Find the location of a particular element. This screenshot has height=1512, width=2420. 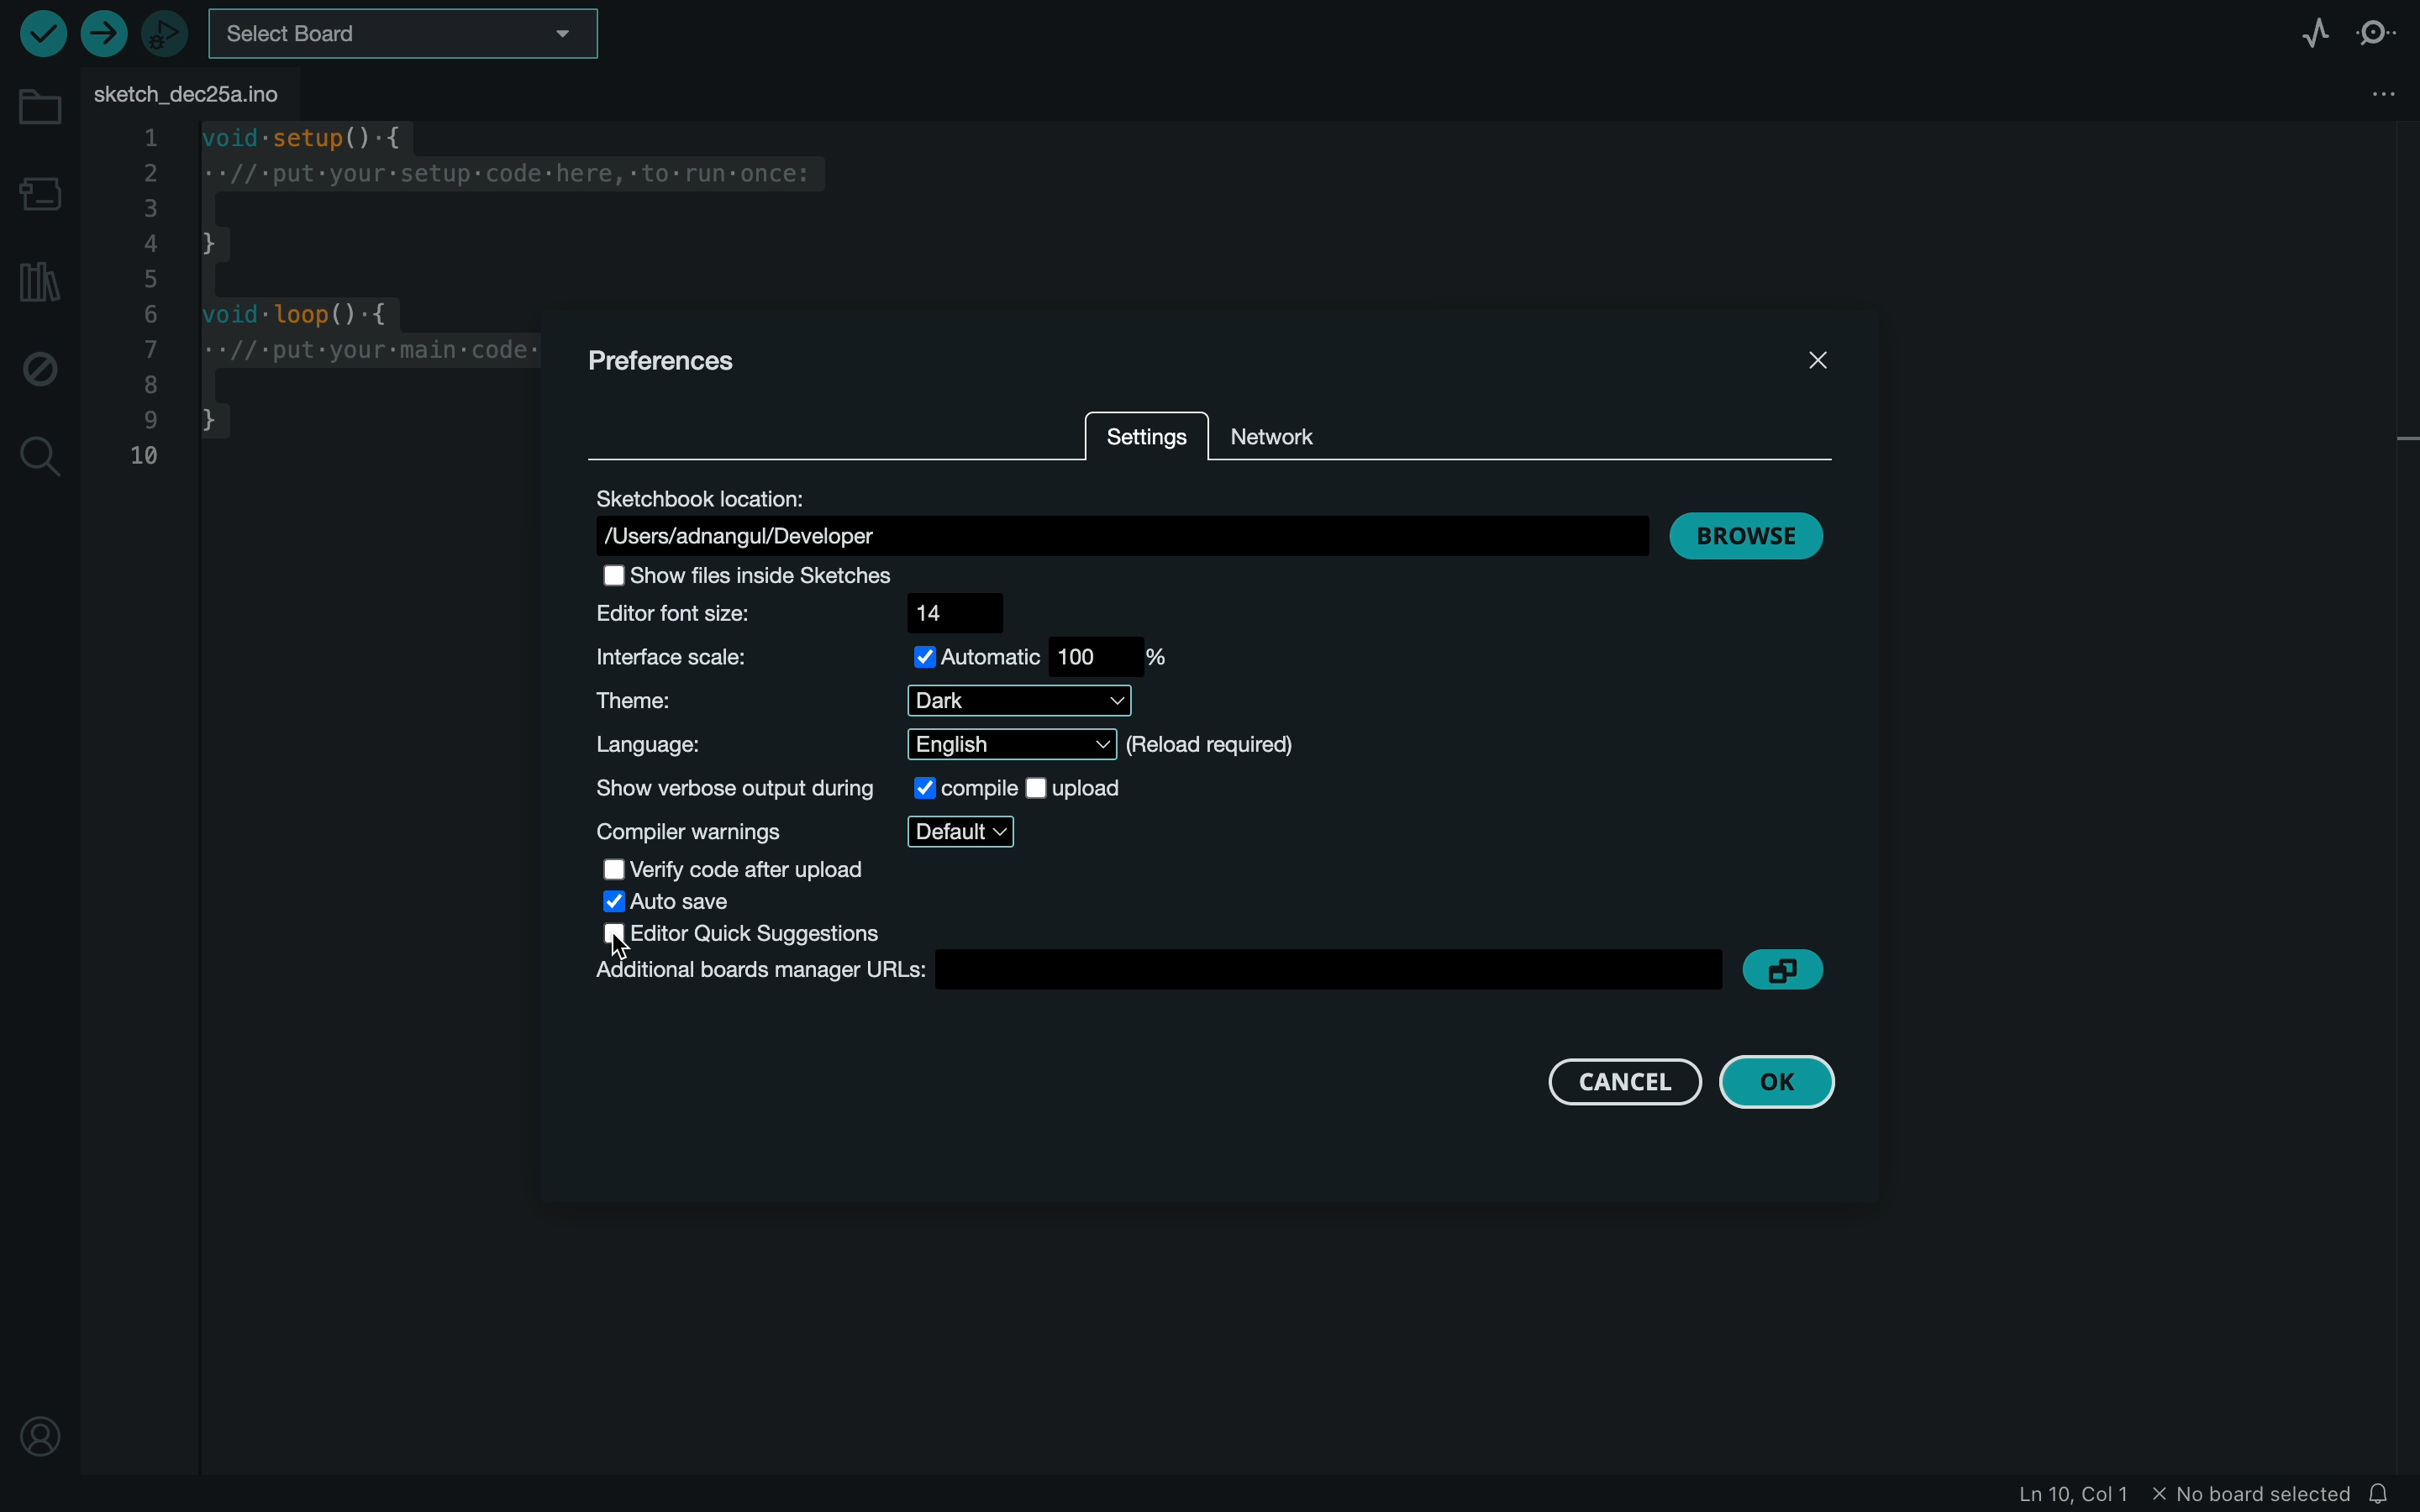

font  size is located at coordinates (819, 613).